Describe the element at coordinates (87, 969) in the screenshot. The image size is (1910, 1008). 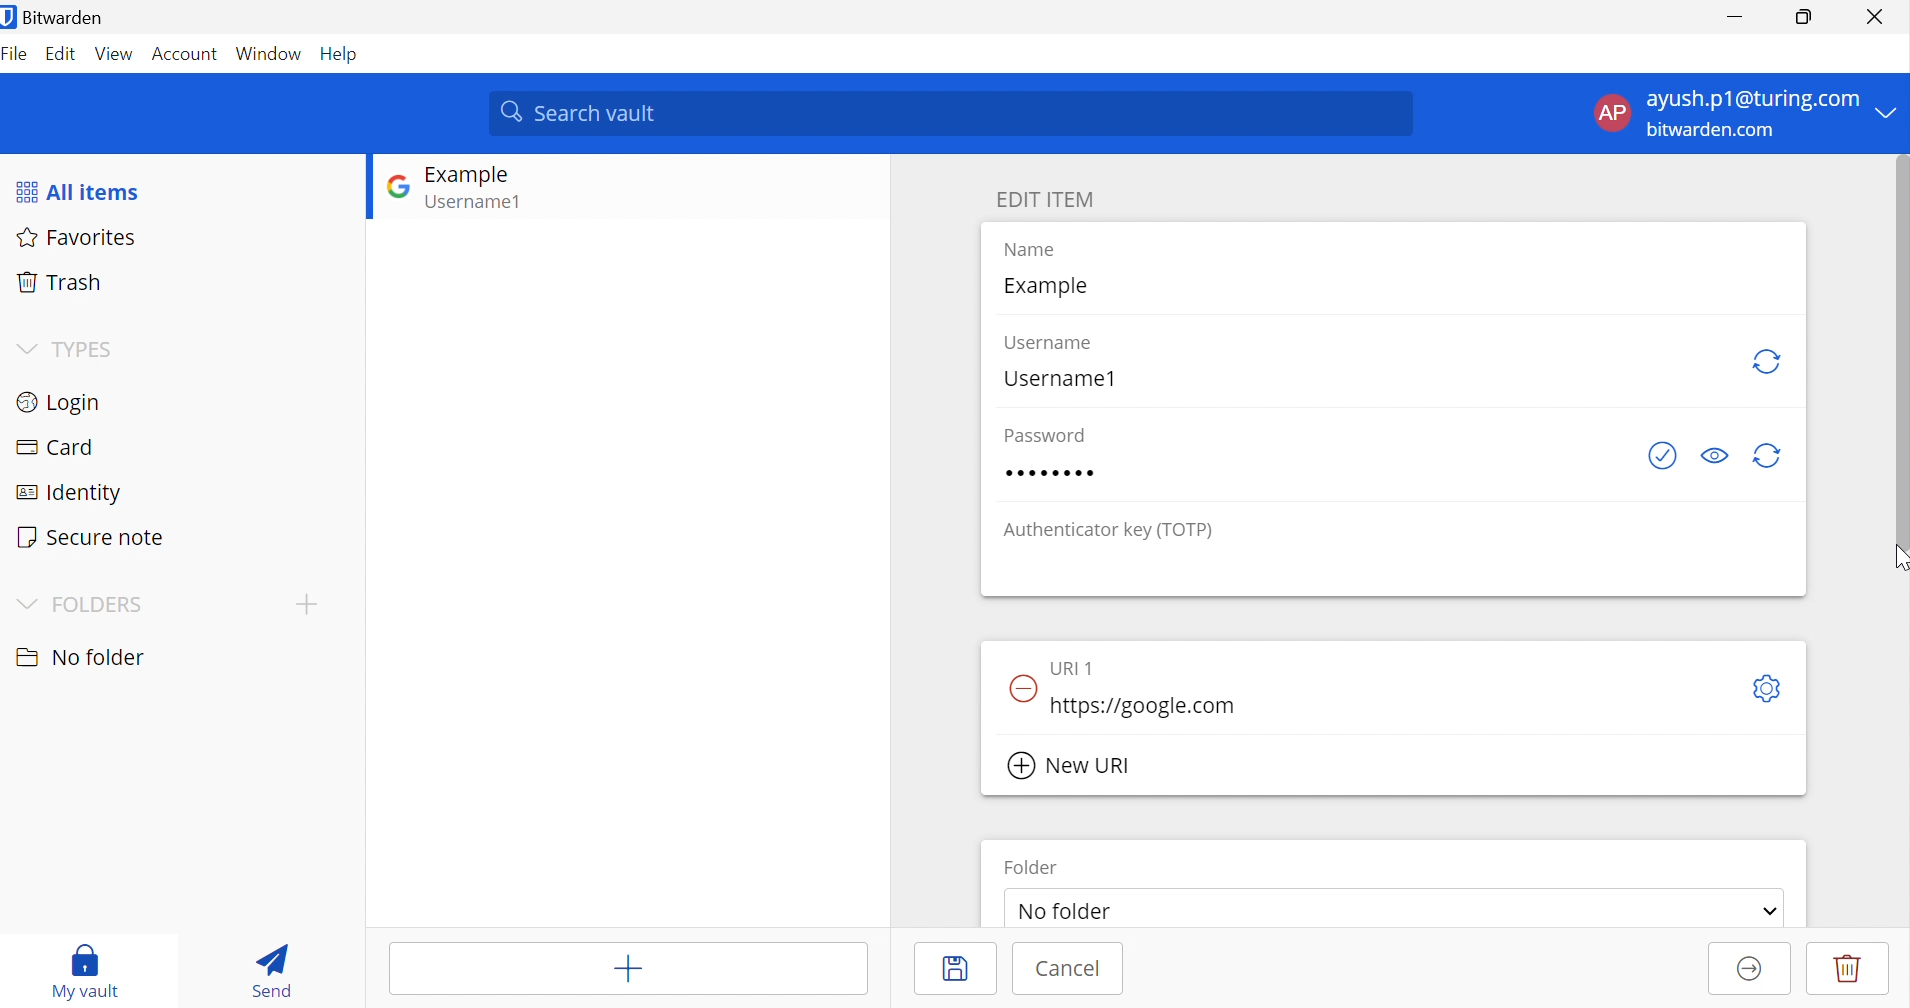
I see `My vault` at that location.